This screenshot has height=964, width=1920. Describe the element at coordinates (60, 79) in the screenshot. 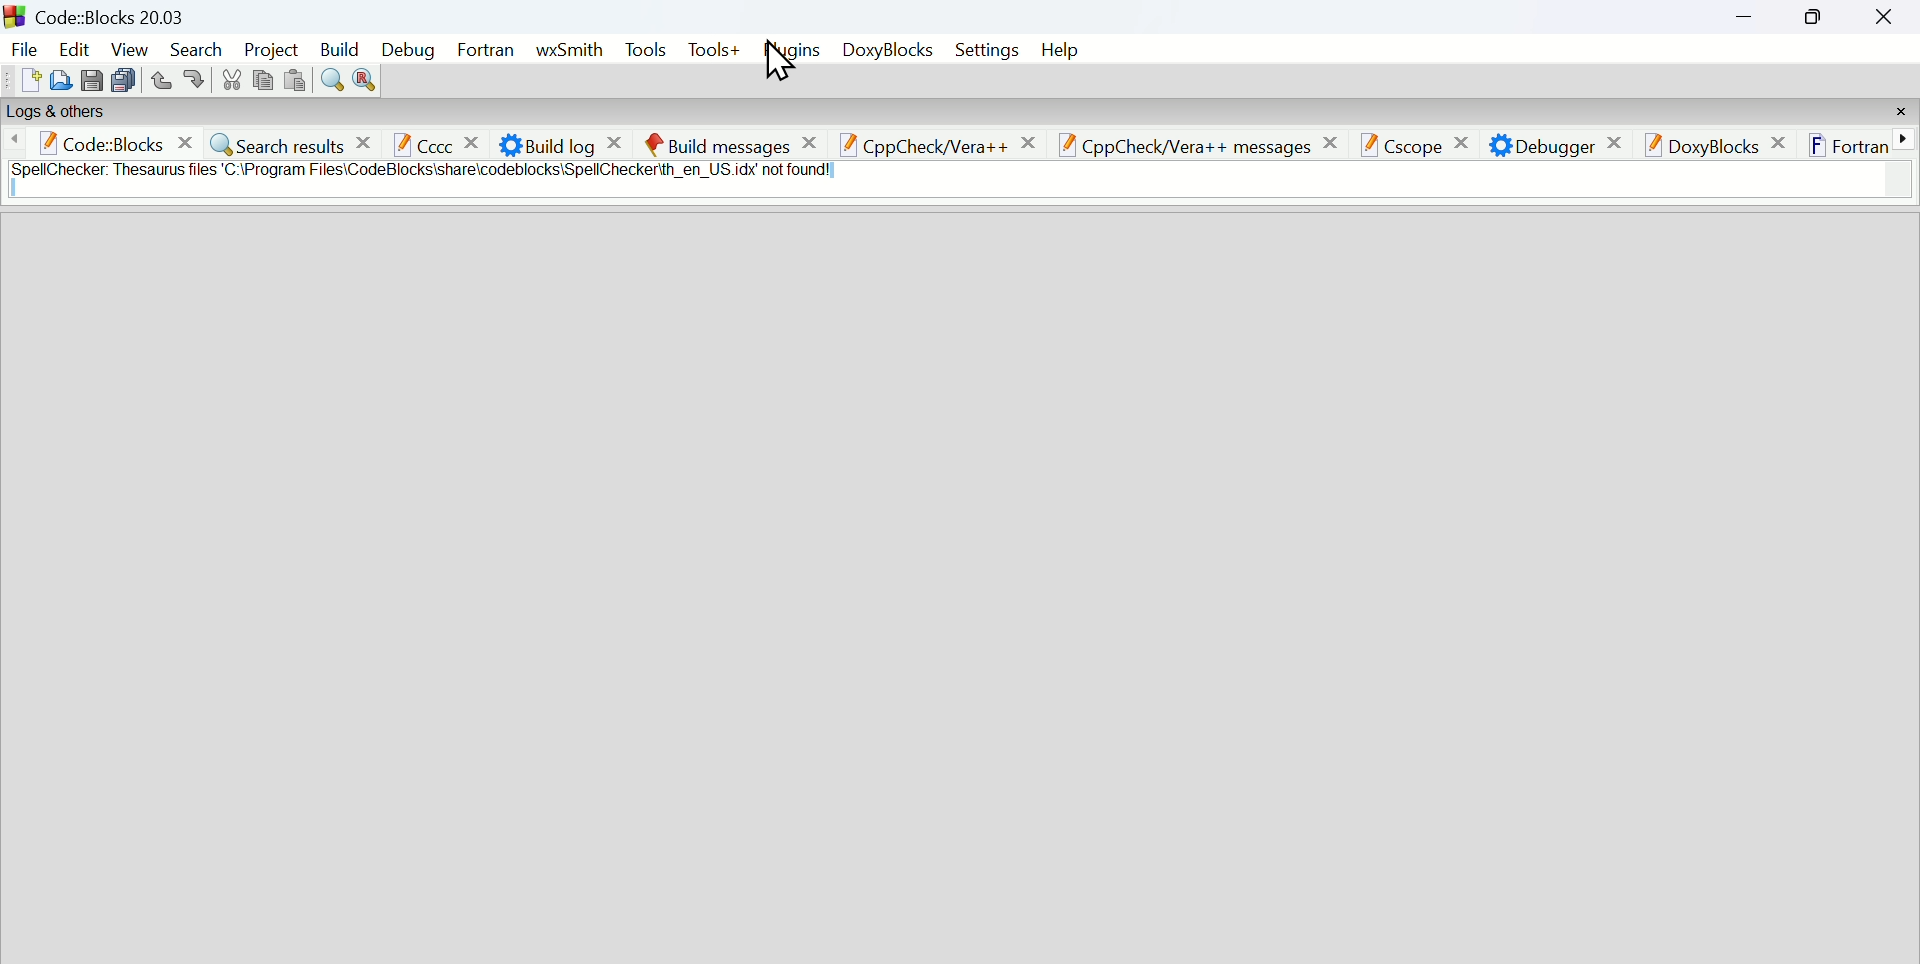

I see `open file` at that location.